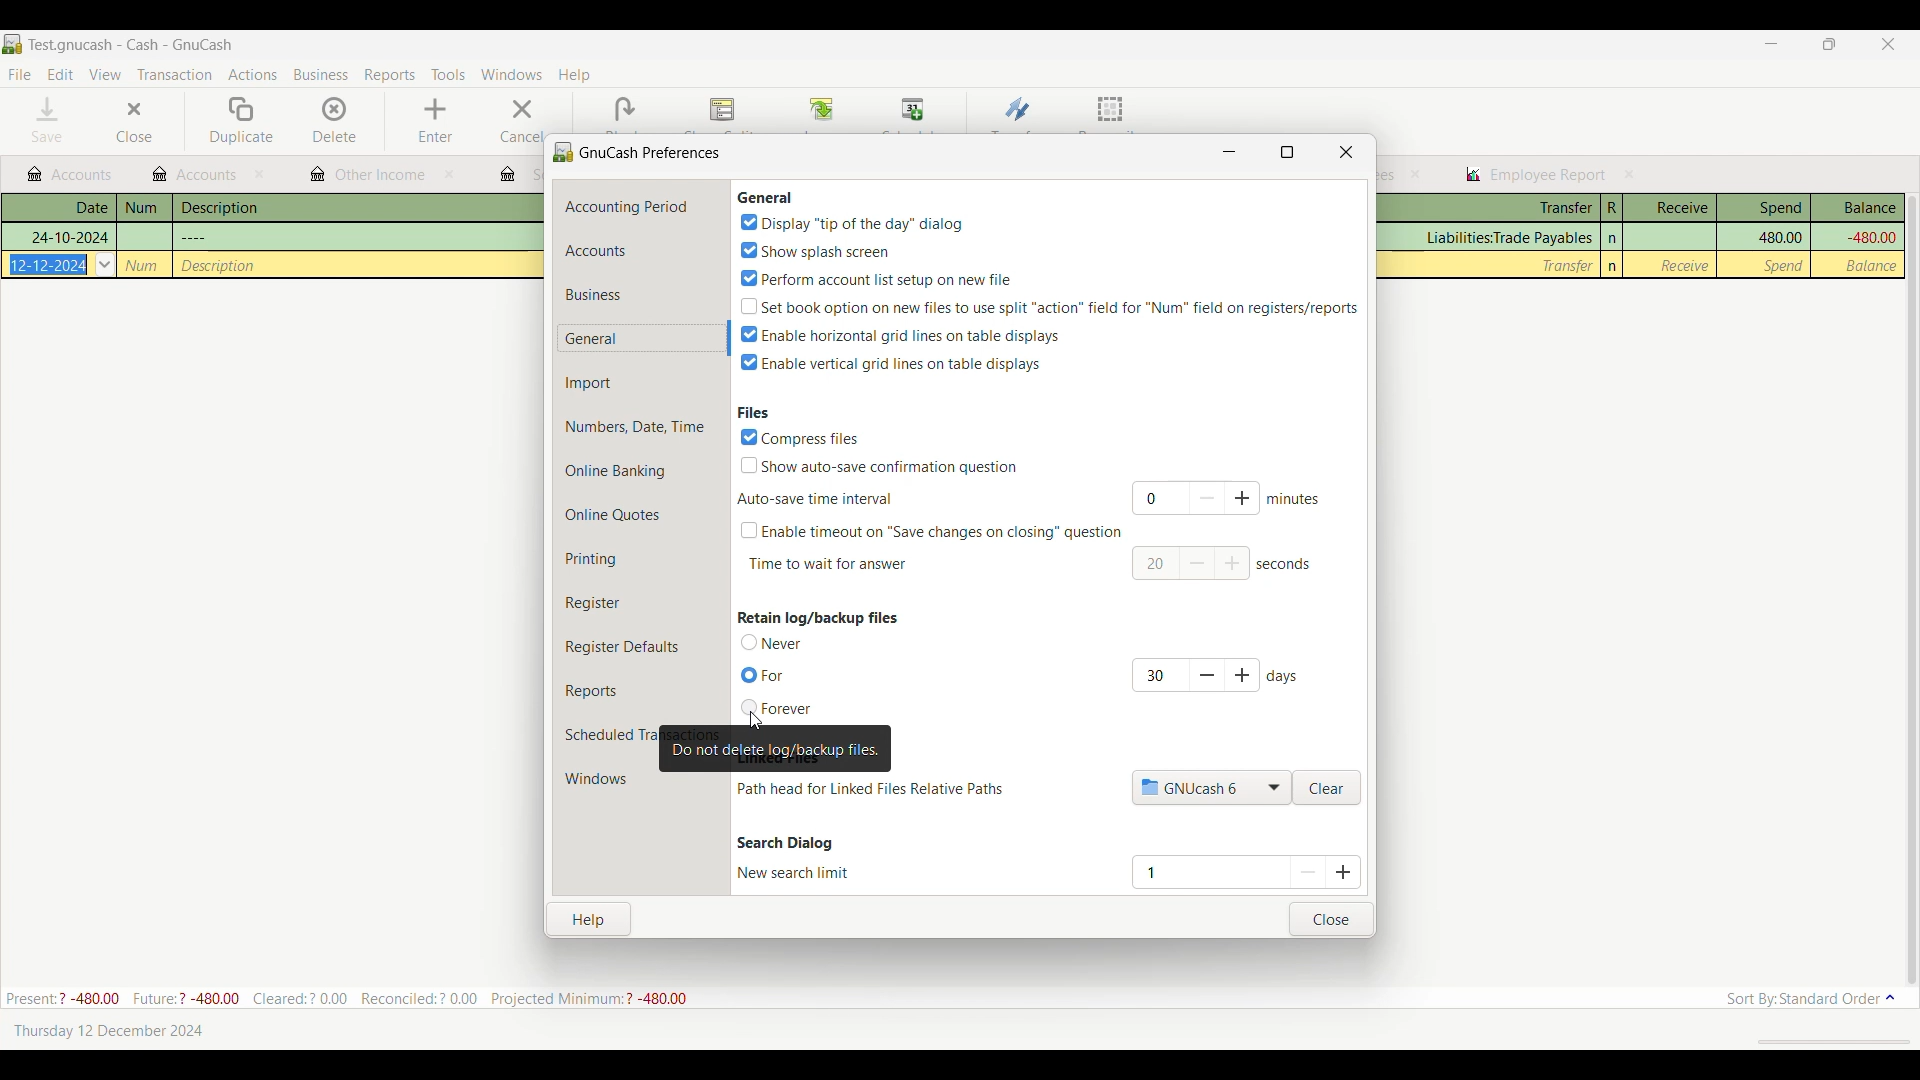  Describe the element at coordinates (61, 75) in the screenshot. I see `Edit menu` at that location.